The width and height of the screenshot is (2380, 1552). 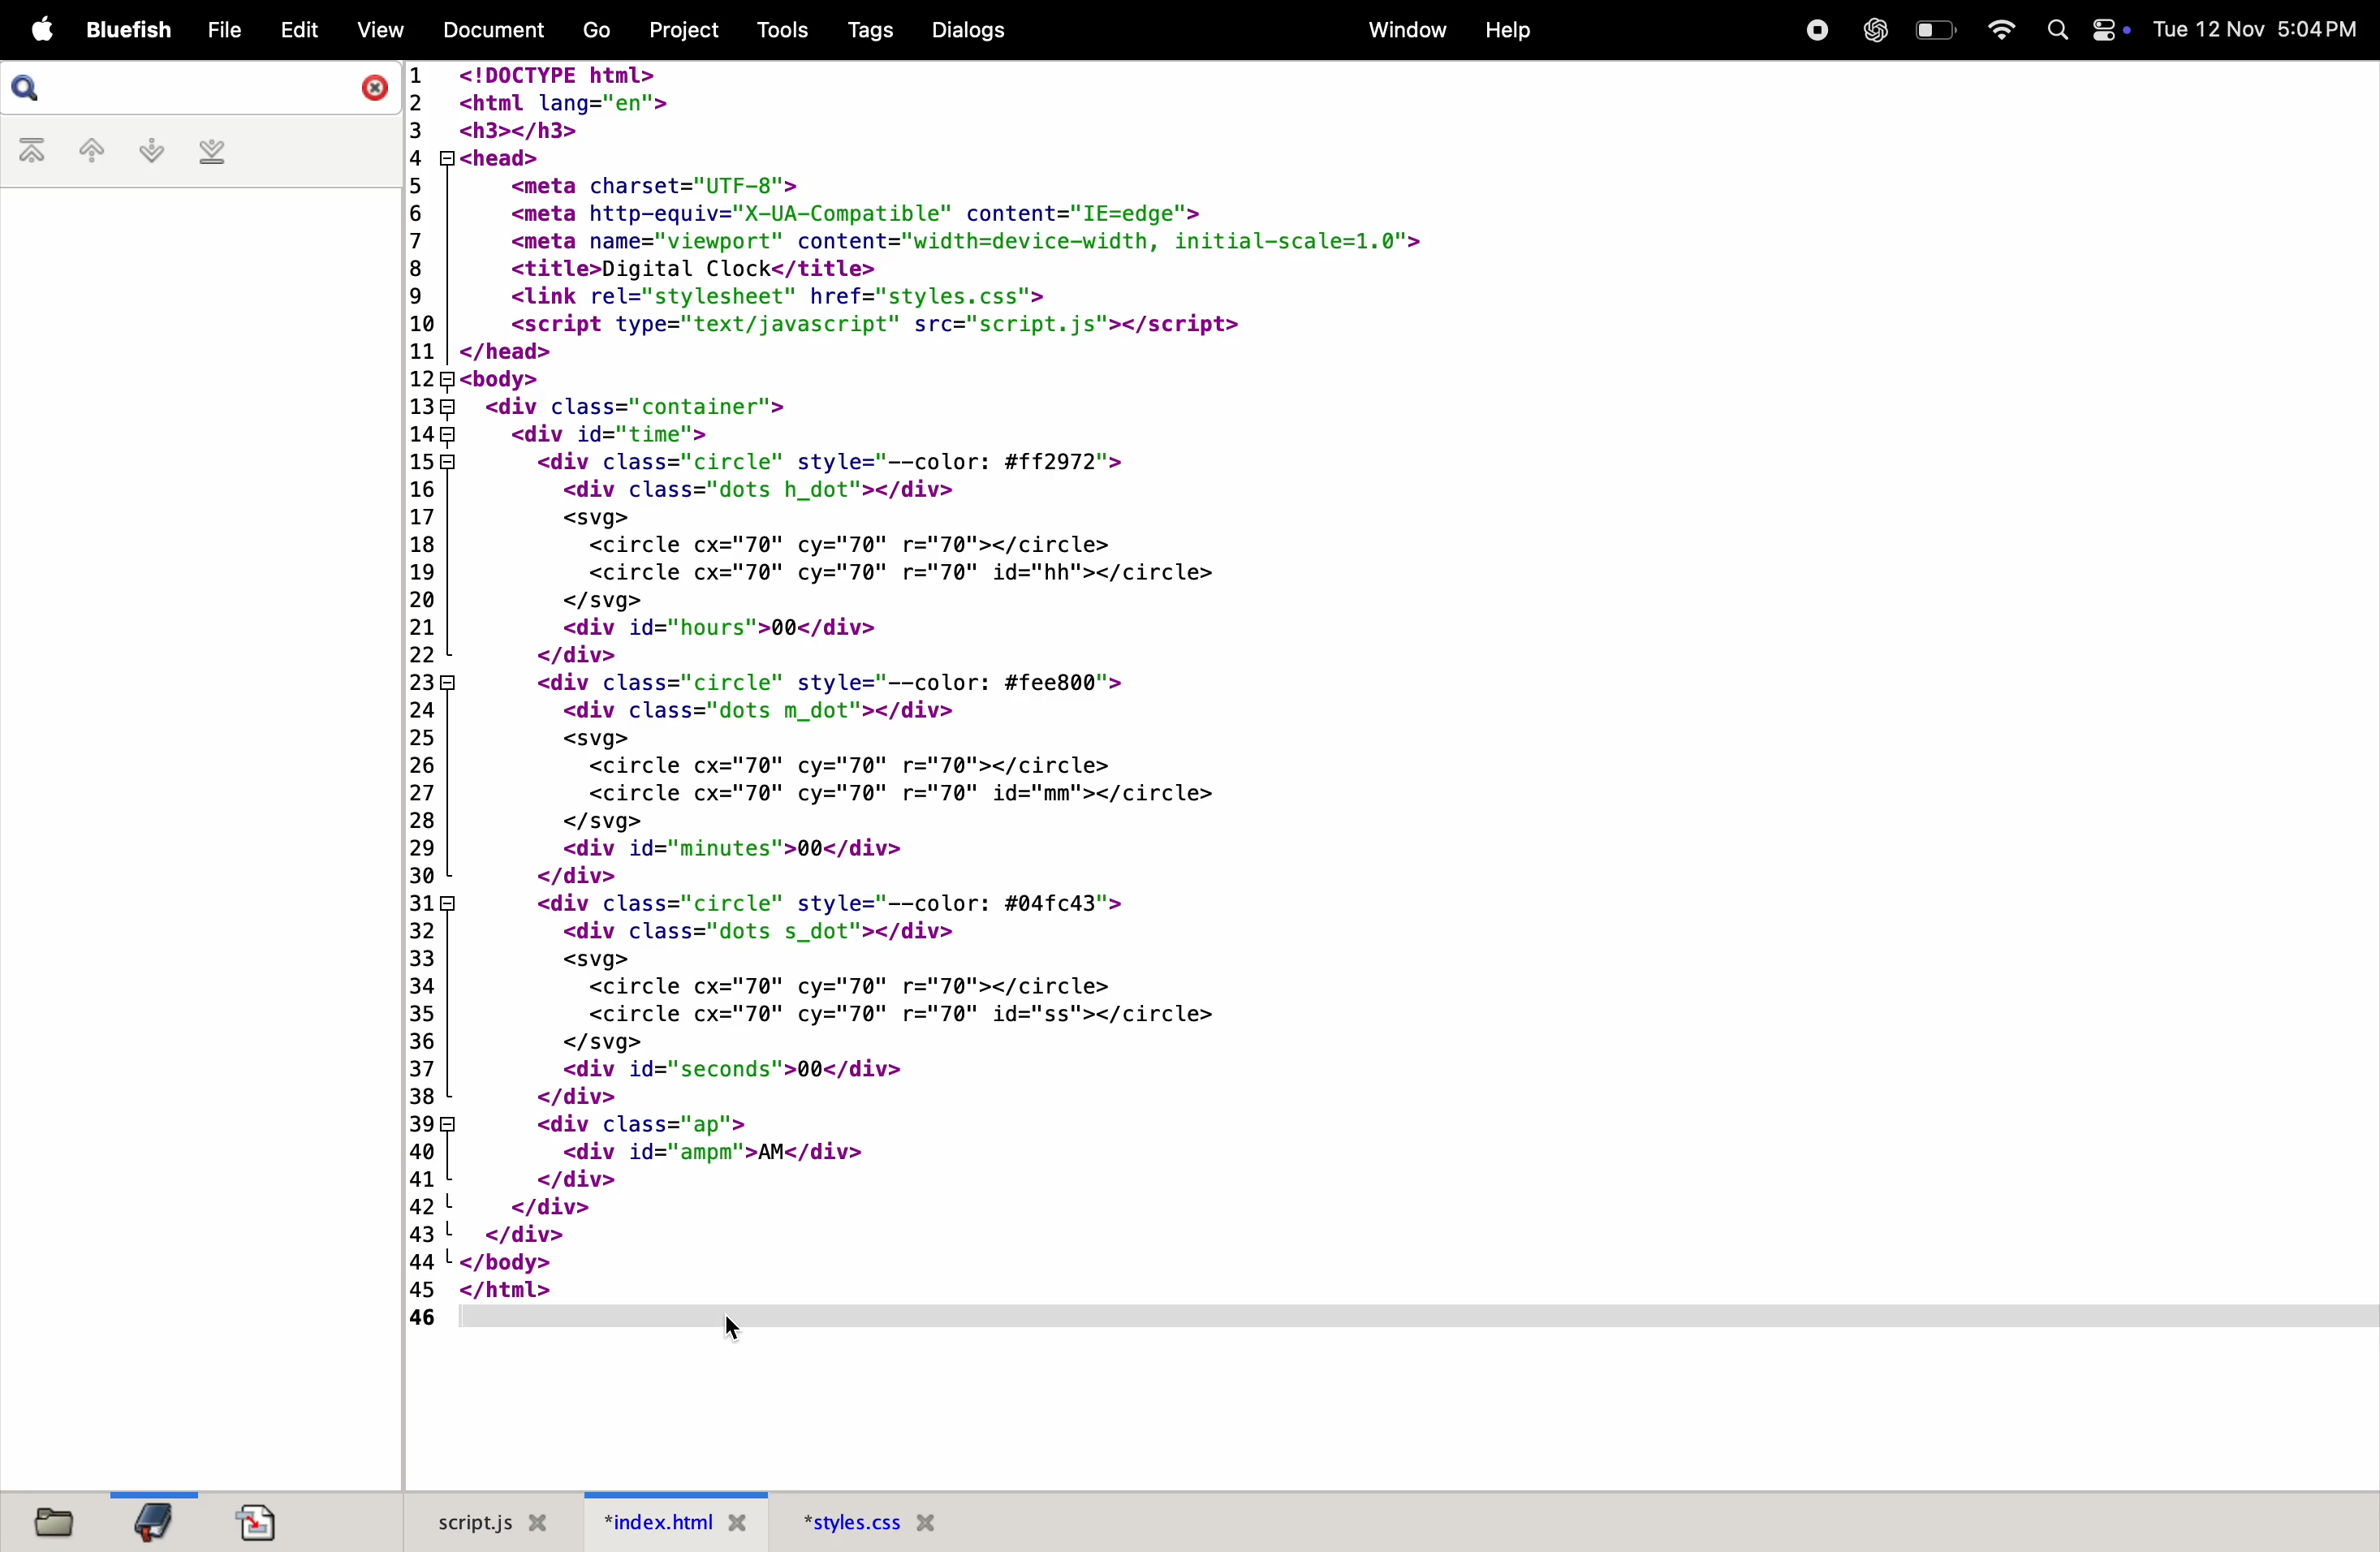 I want to click on dialogs, so click(x=970, y=30).